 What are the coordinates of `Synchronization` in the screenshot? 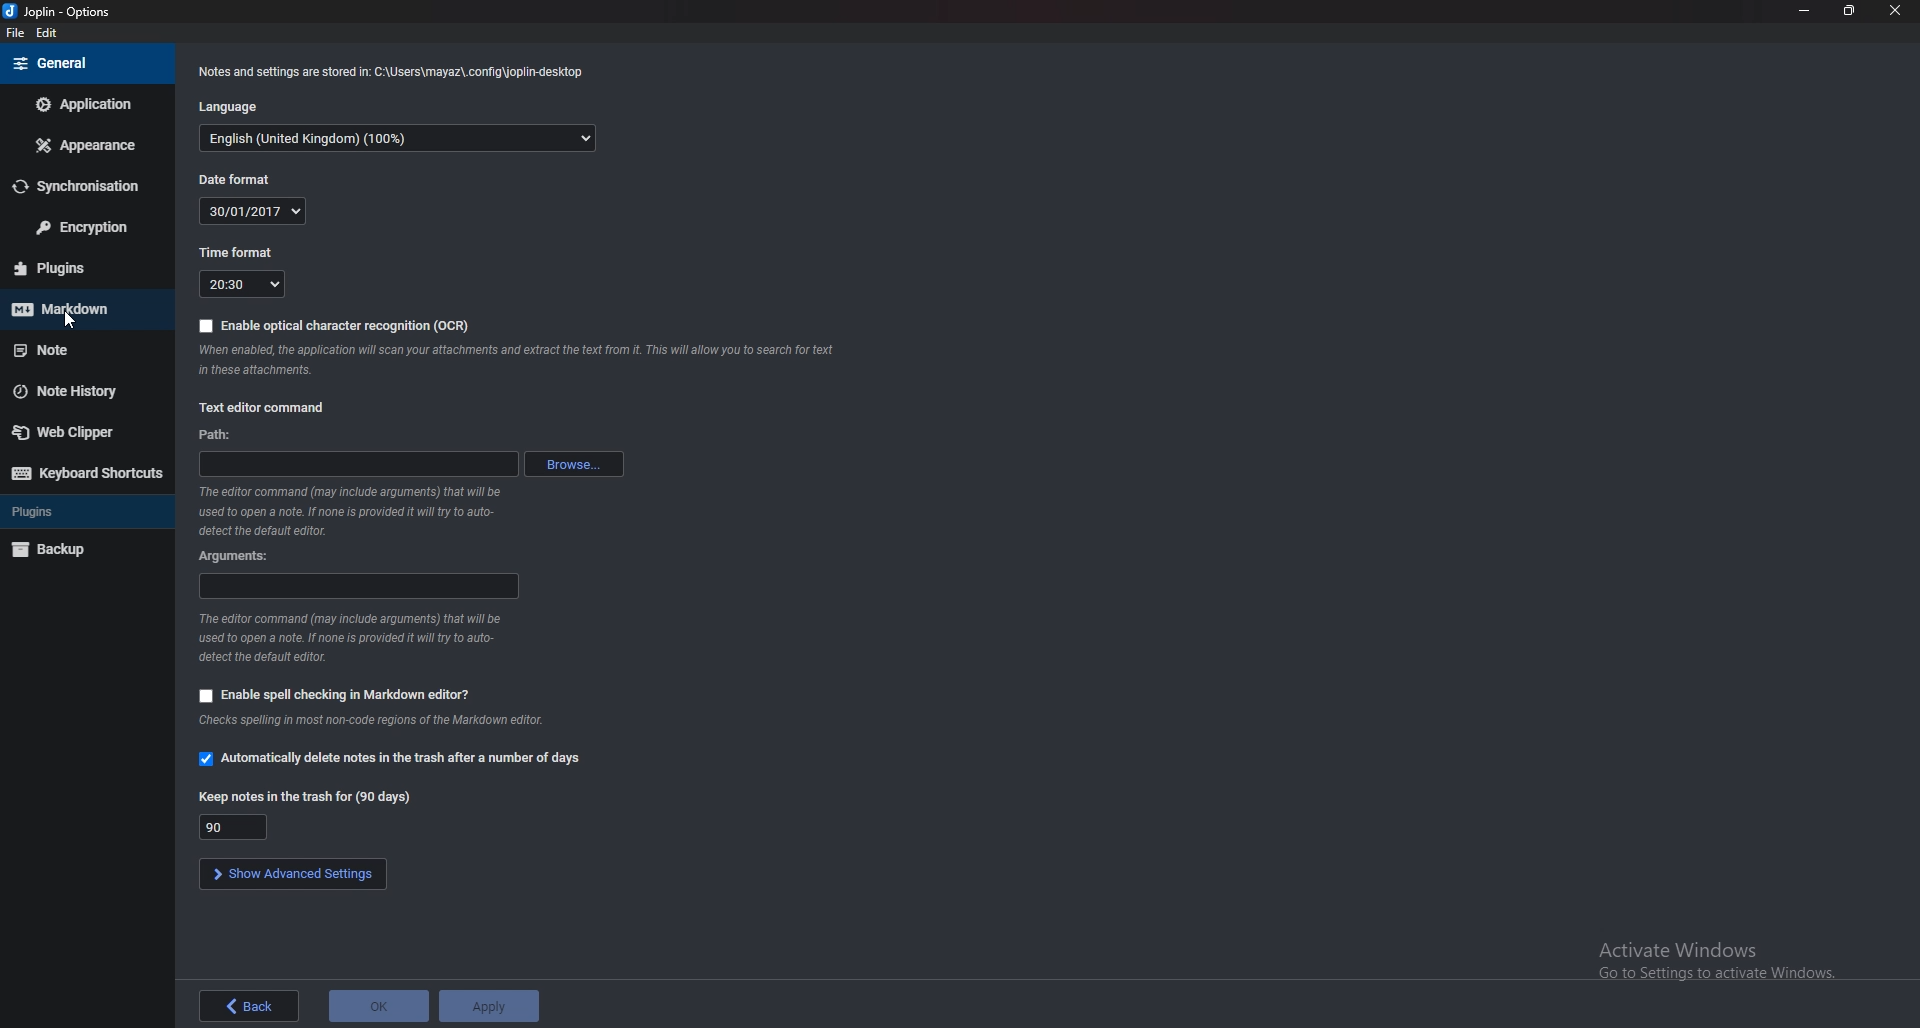 It's located at (84, 185).